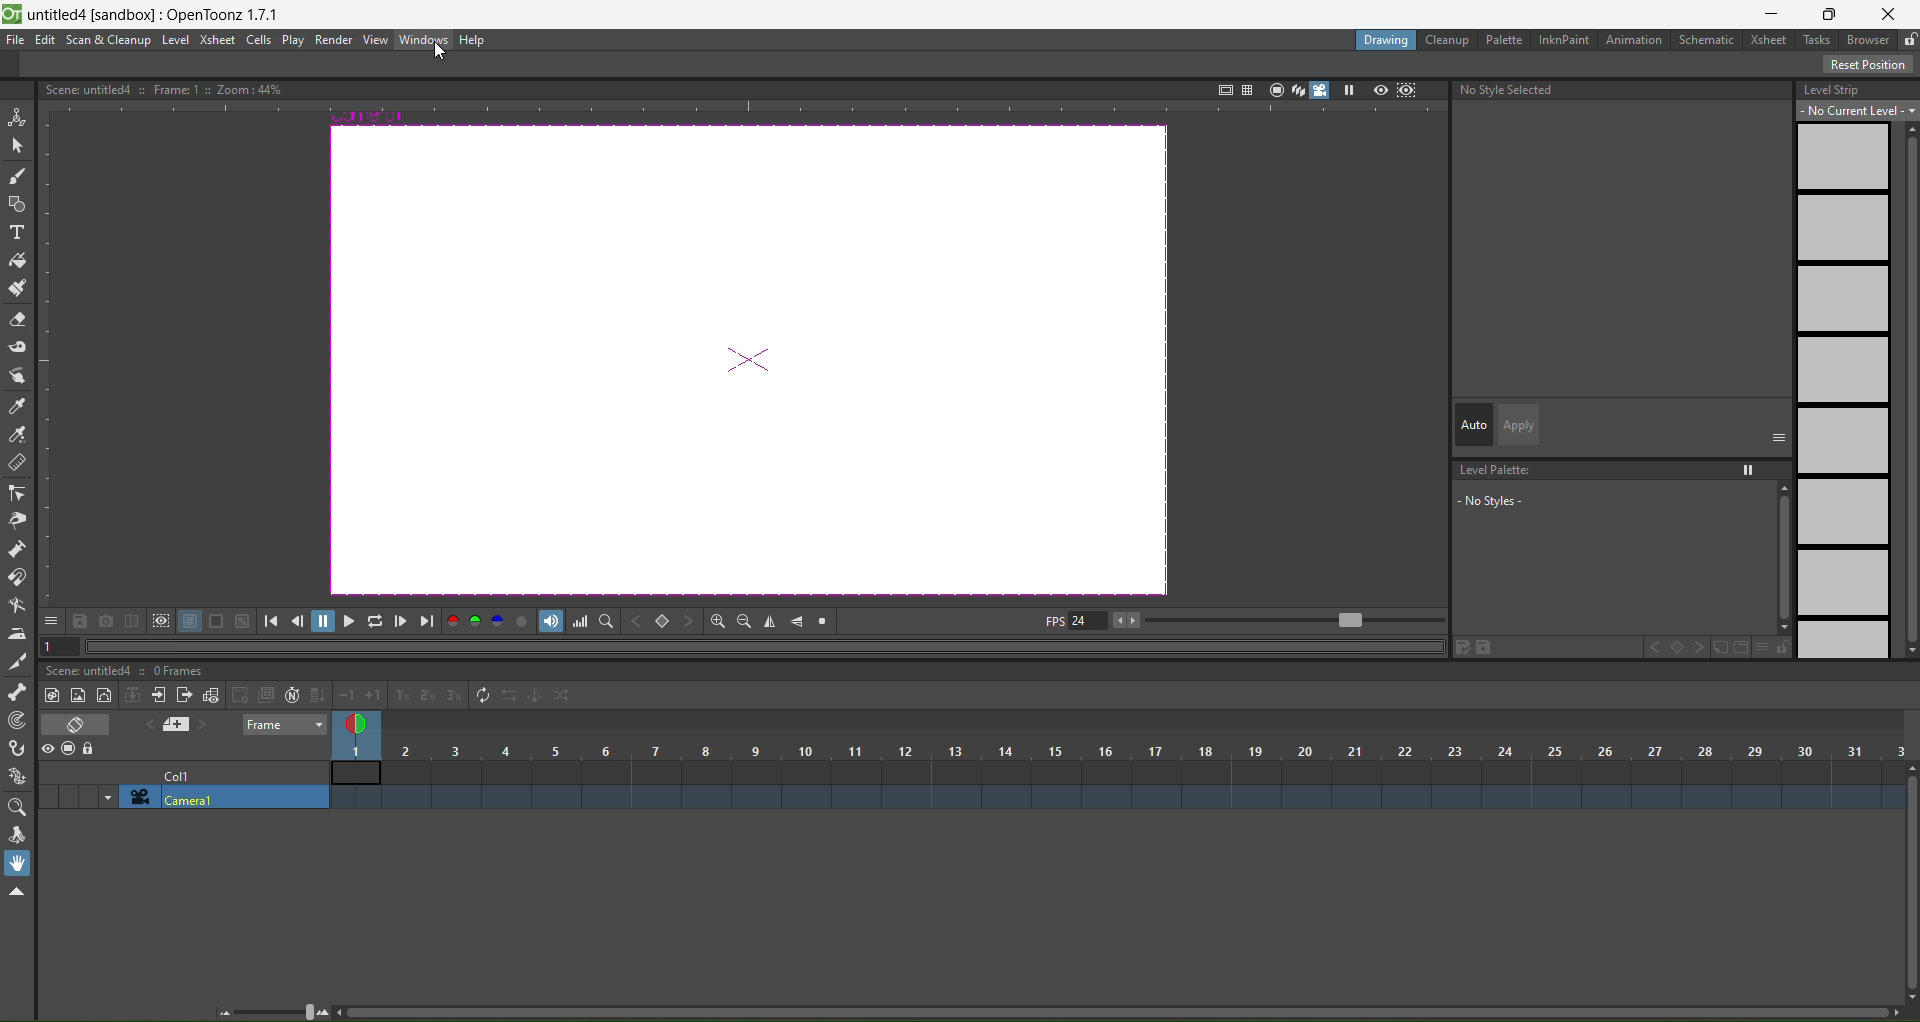  Describe the element at coordinates (17, 115) in the screenshot. I see `animation tool` at that location.